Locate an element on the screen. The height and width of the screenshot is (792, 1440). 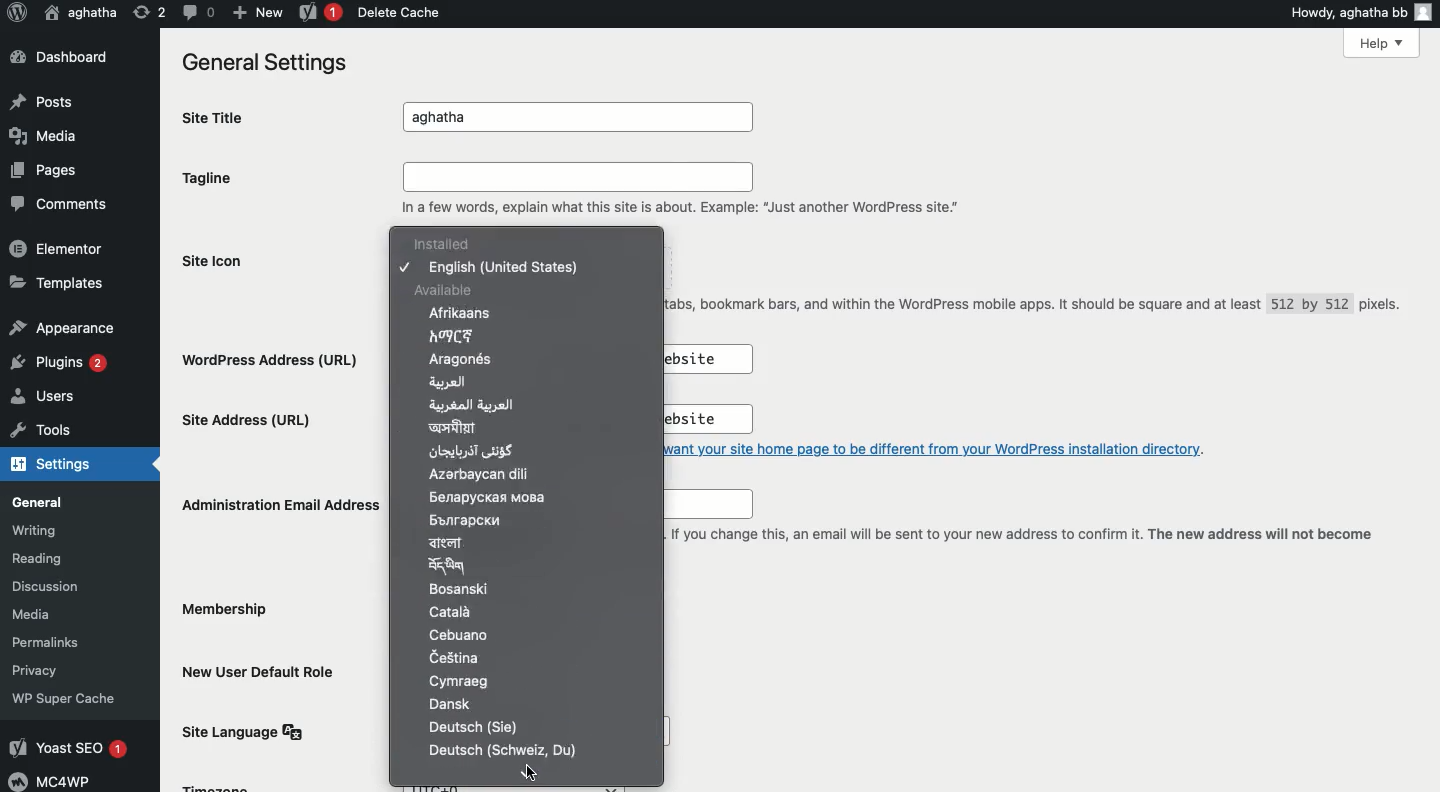
Site title is located at coordinates (220, 117).